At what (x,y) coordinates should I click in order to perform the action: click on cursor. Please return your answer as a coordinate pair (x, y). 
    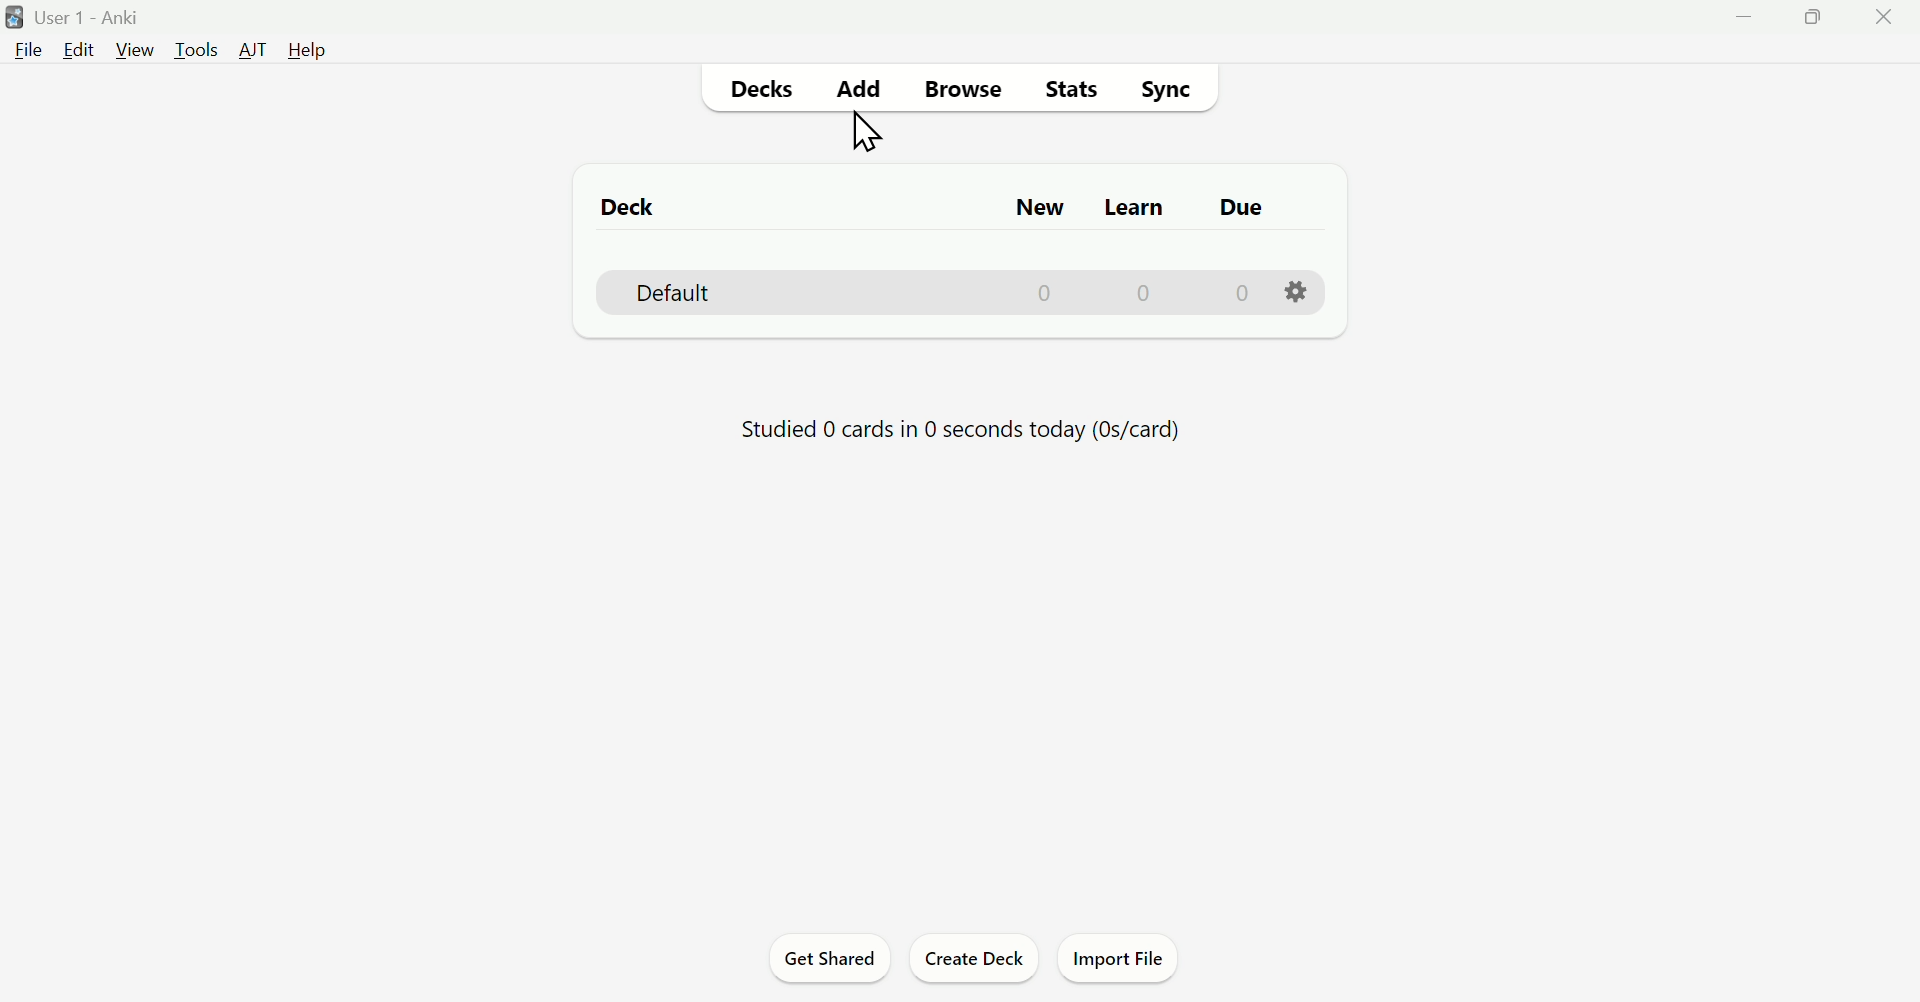
    Looking at the image, I should click on (872, 132).